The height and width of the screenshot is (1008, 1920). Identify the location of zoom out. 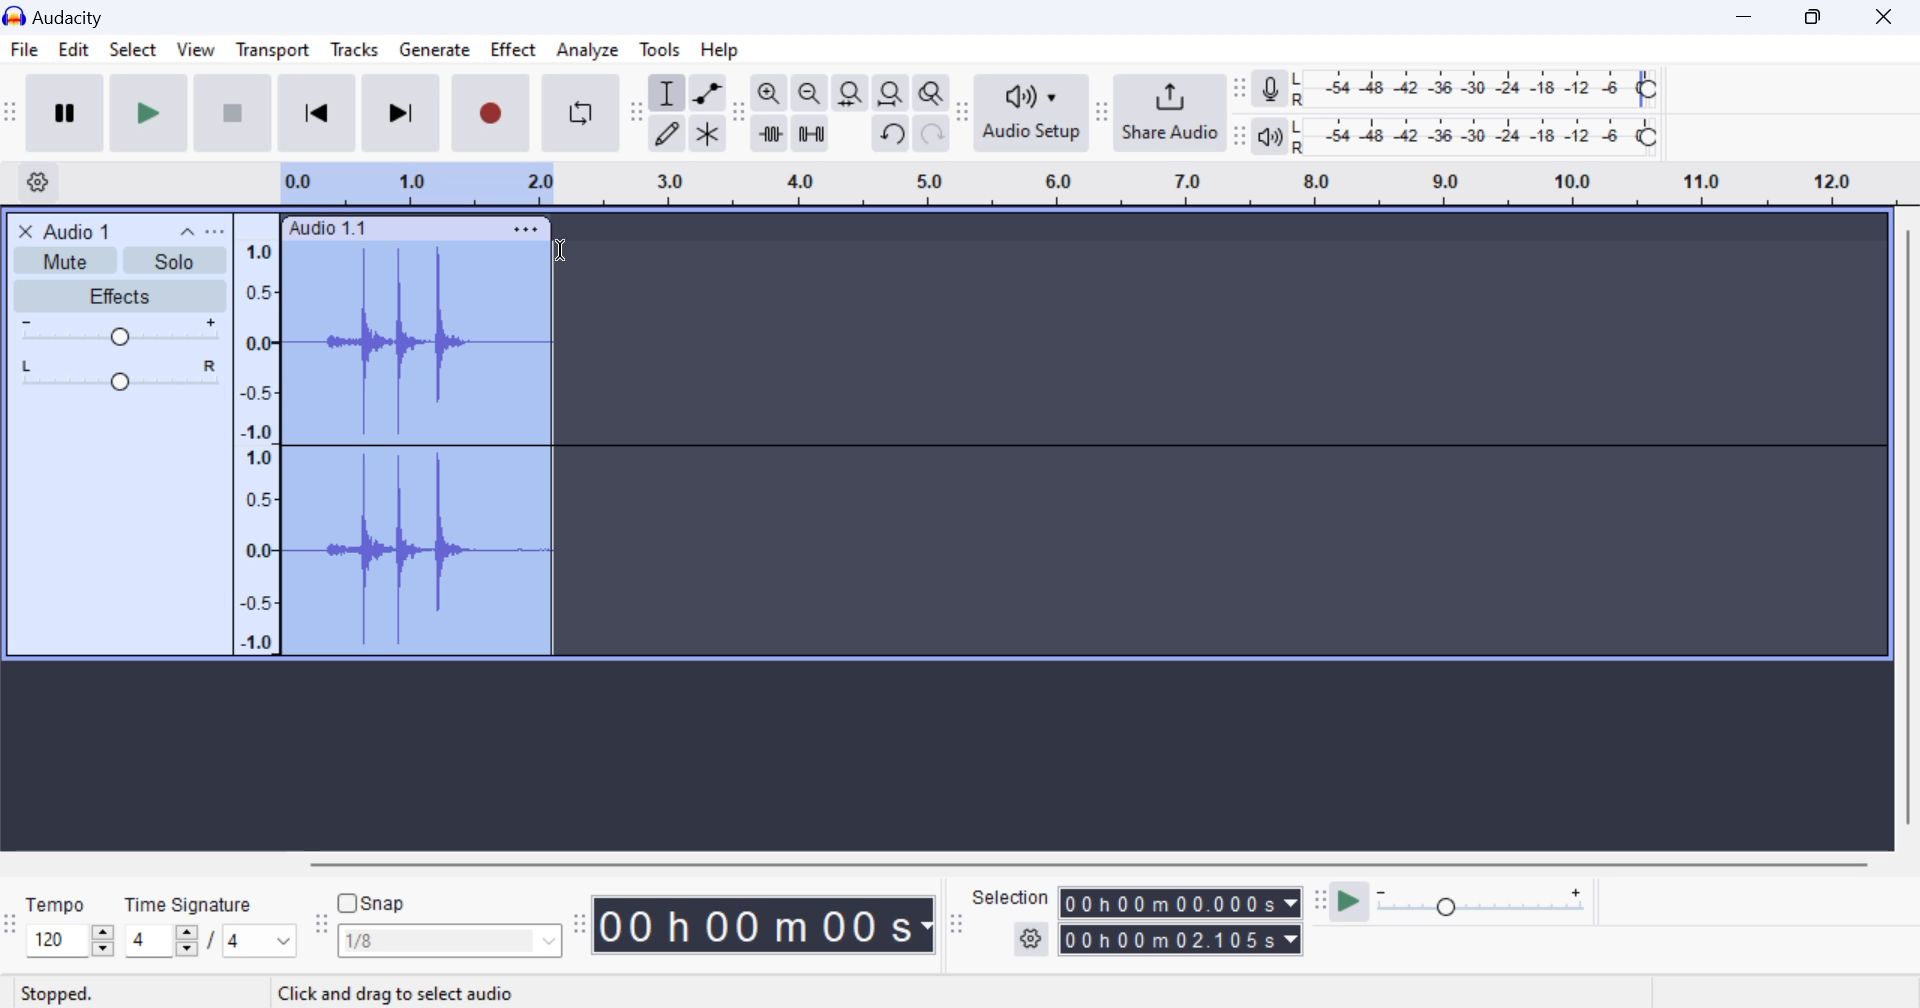
(809, 95).